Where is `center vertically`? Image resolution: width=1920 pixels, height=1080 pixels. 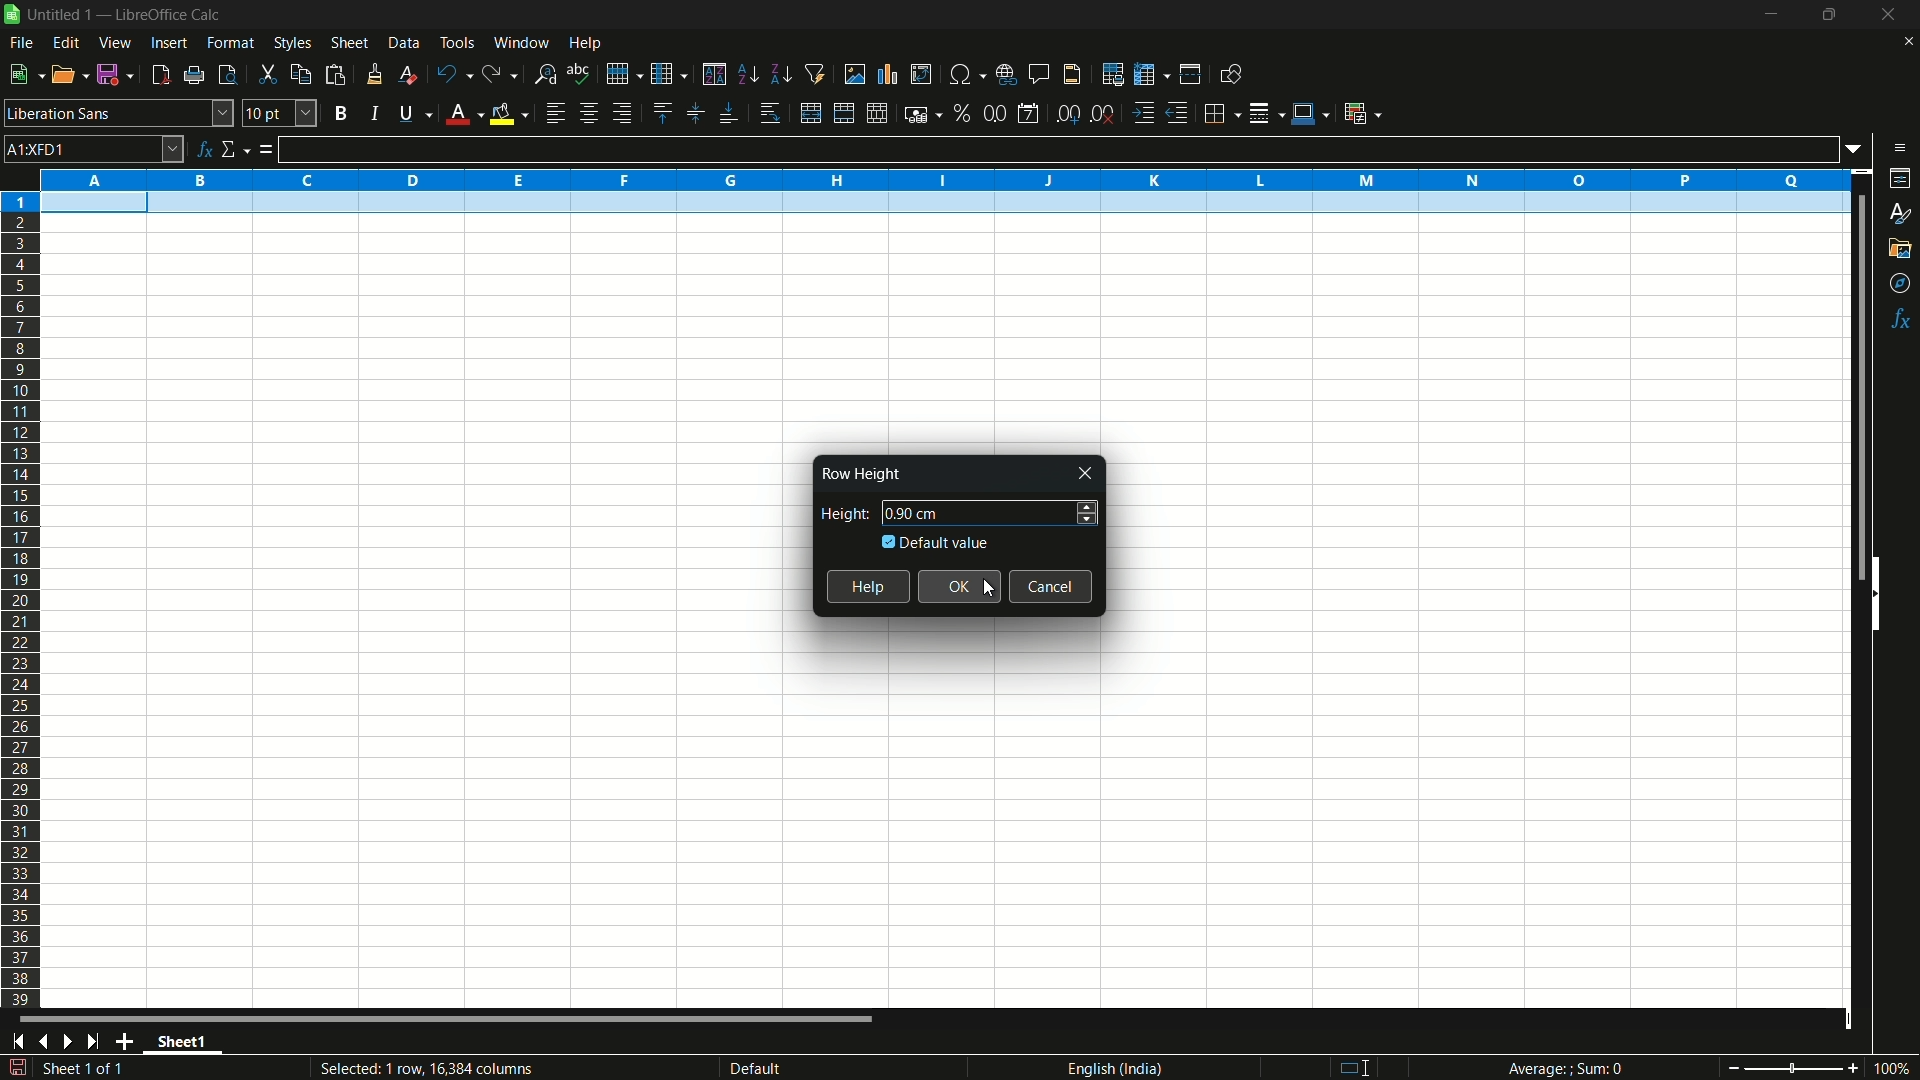
center vertically is located at coordinates (693, 114).